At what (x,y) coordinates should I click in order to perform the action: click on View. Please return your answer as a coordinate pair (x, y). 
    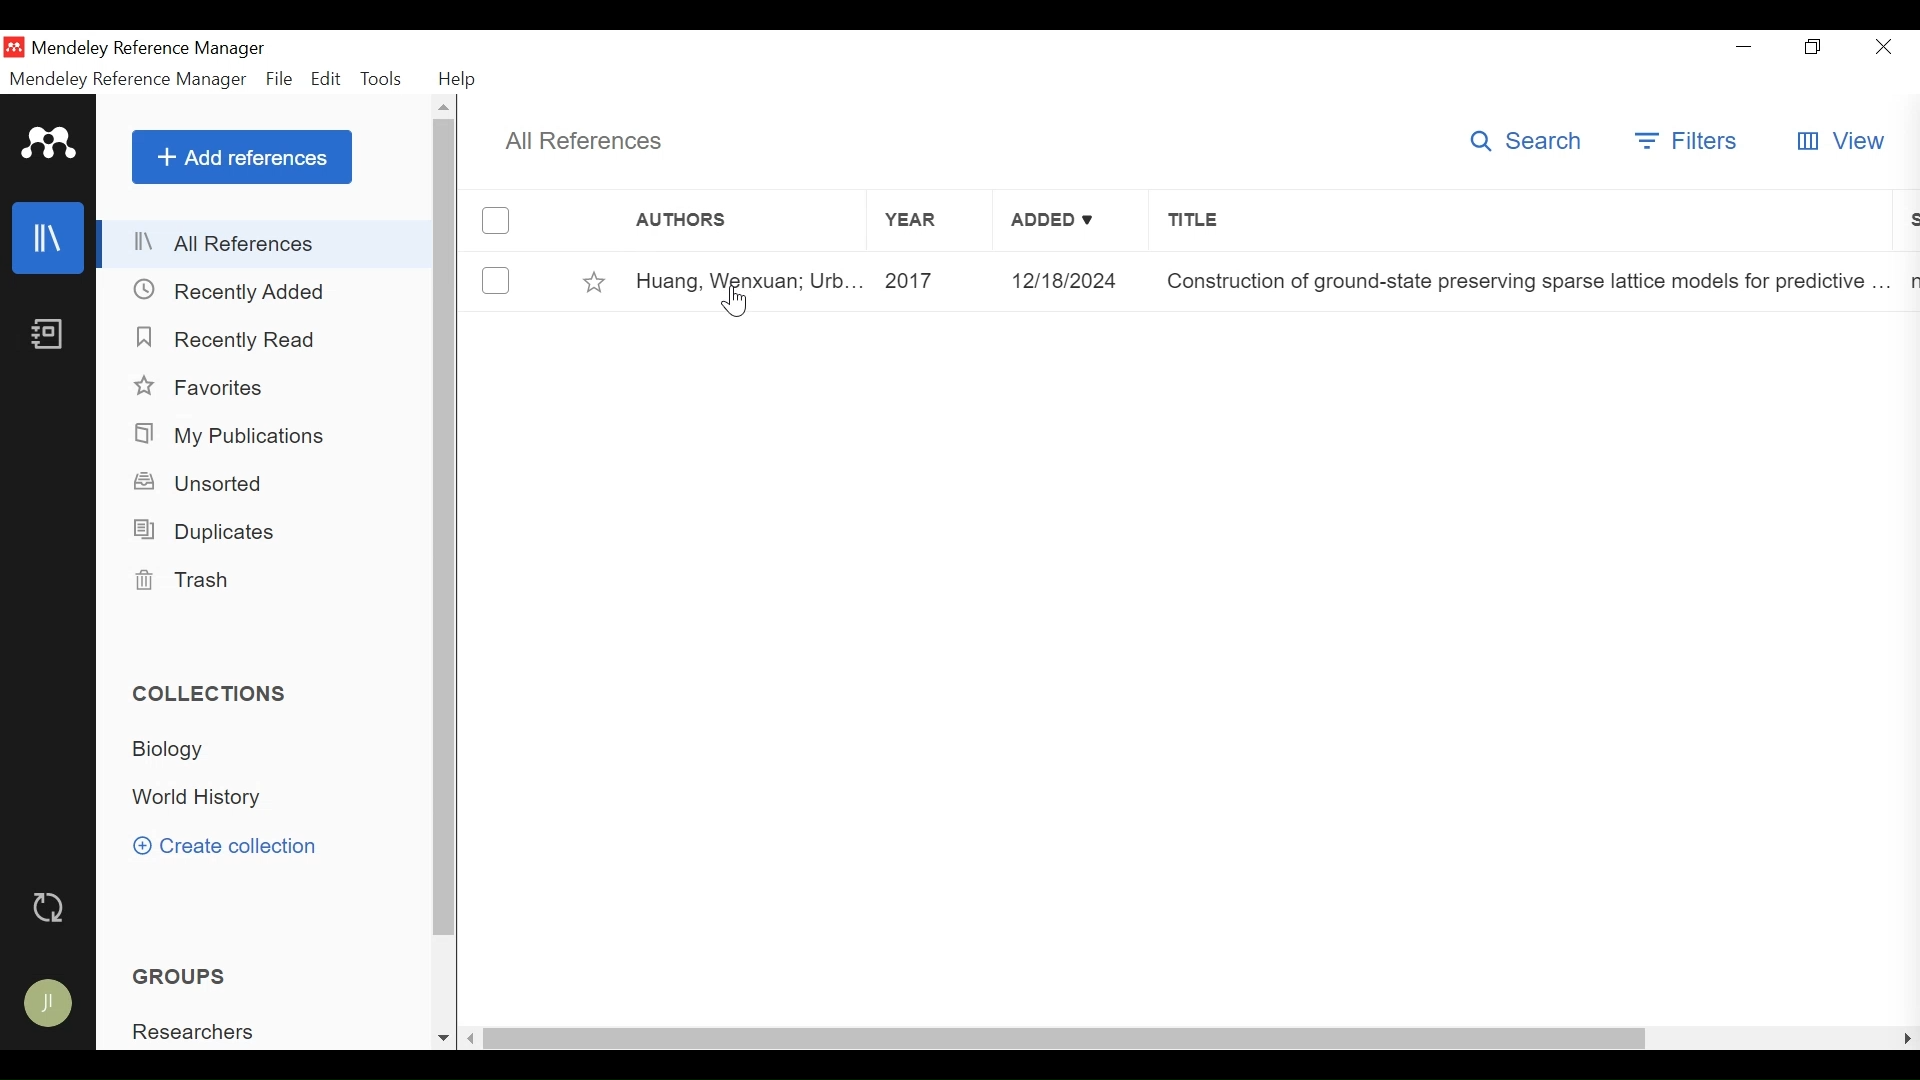
    Looking at the image, I should click on (1837, 140).